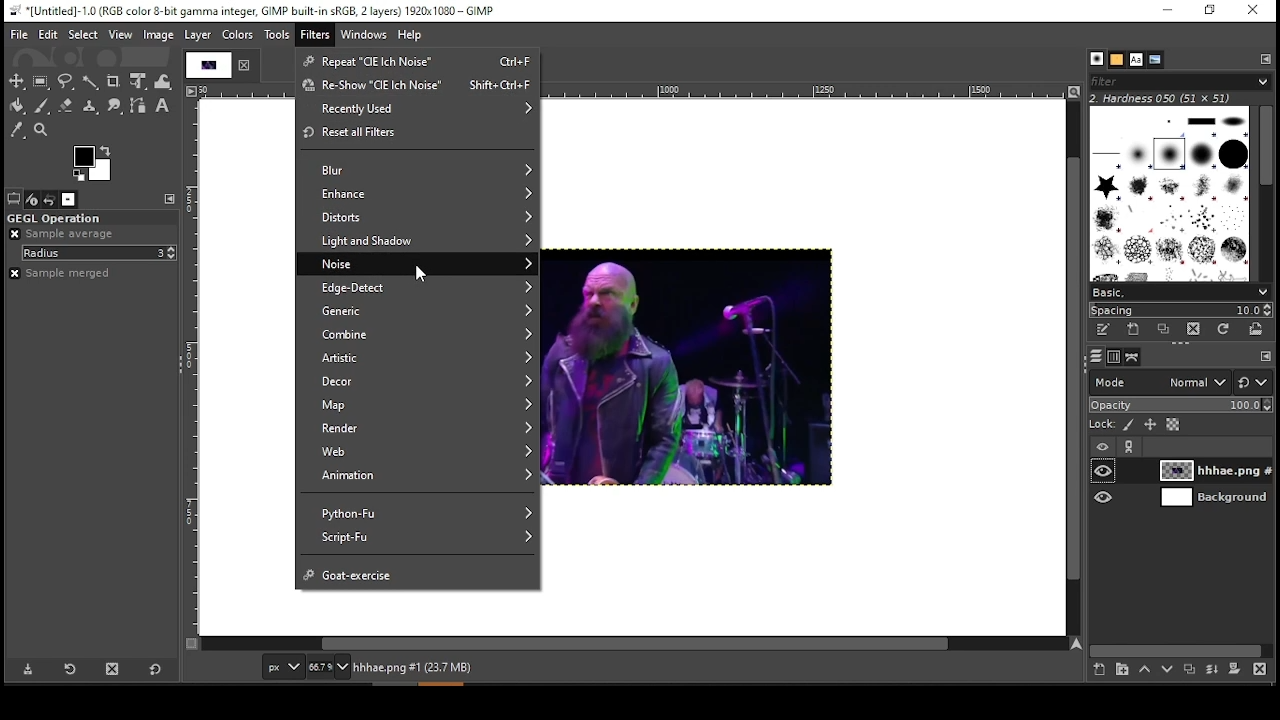  I want to click on layer visibility on/off, so click(1105, 471).